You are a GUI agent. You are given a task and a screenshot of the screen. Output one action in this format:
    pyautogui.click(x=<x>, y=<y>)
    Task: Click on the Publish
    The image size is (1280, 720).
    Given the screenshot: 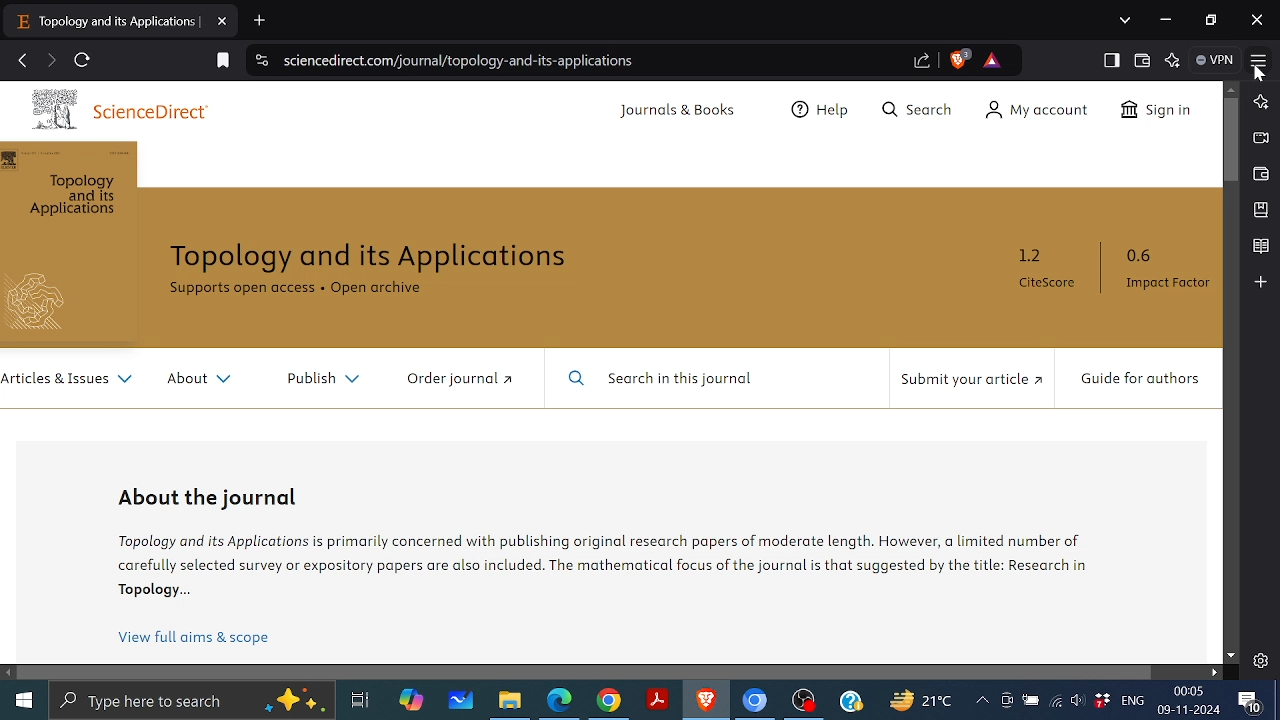 What is the action you would take?
    pyautogui.click(x=324, y=378)
    